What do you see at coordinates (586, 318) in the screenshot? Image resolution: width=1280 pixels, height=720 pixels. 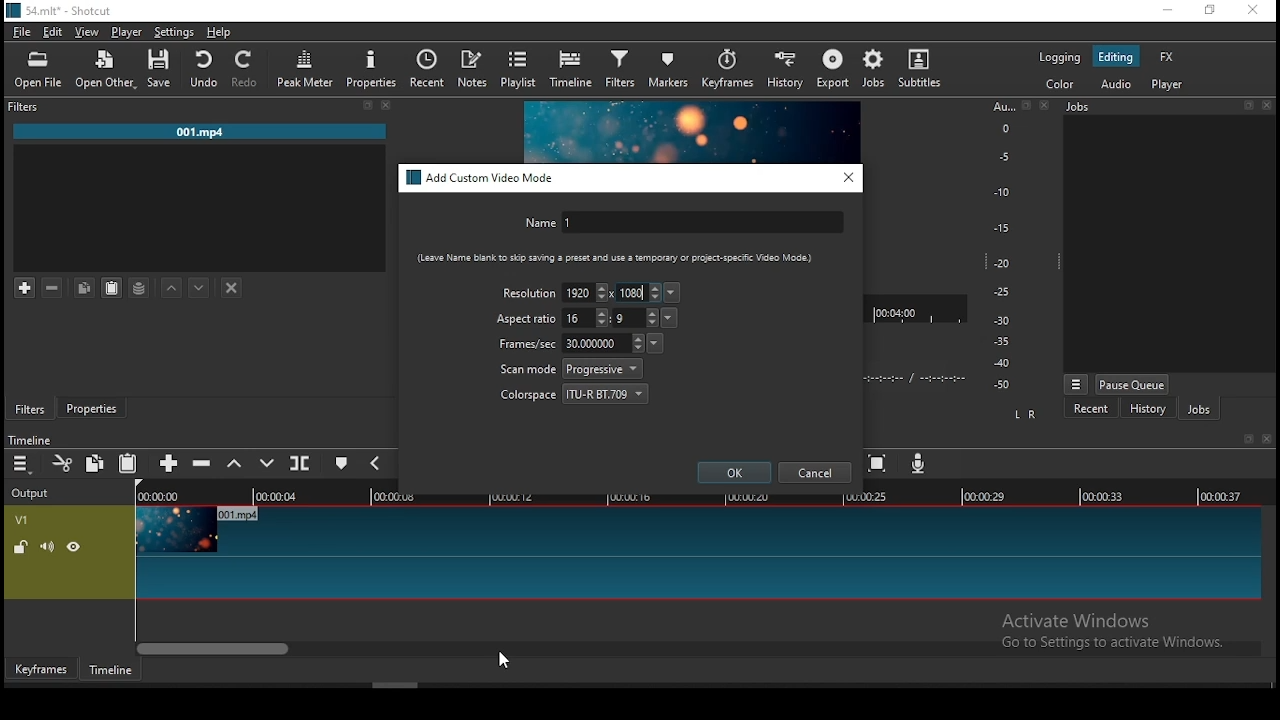 I see `width` at bounding box center [586, 318].